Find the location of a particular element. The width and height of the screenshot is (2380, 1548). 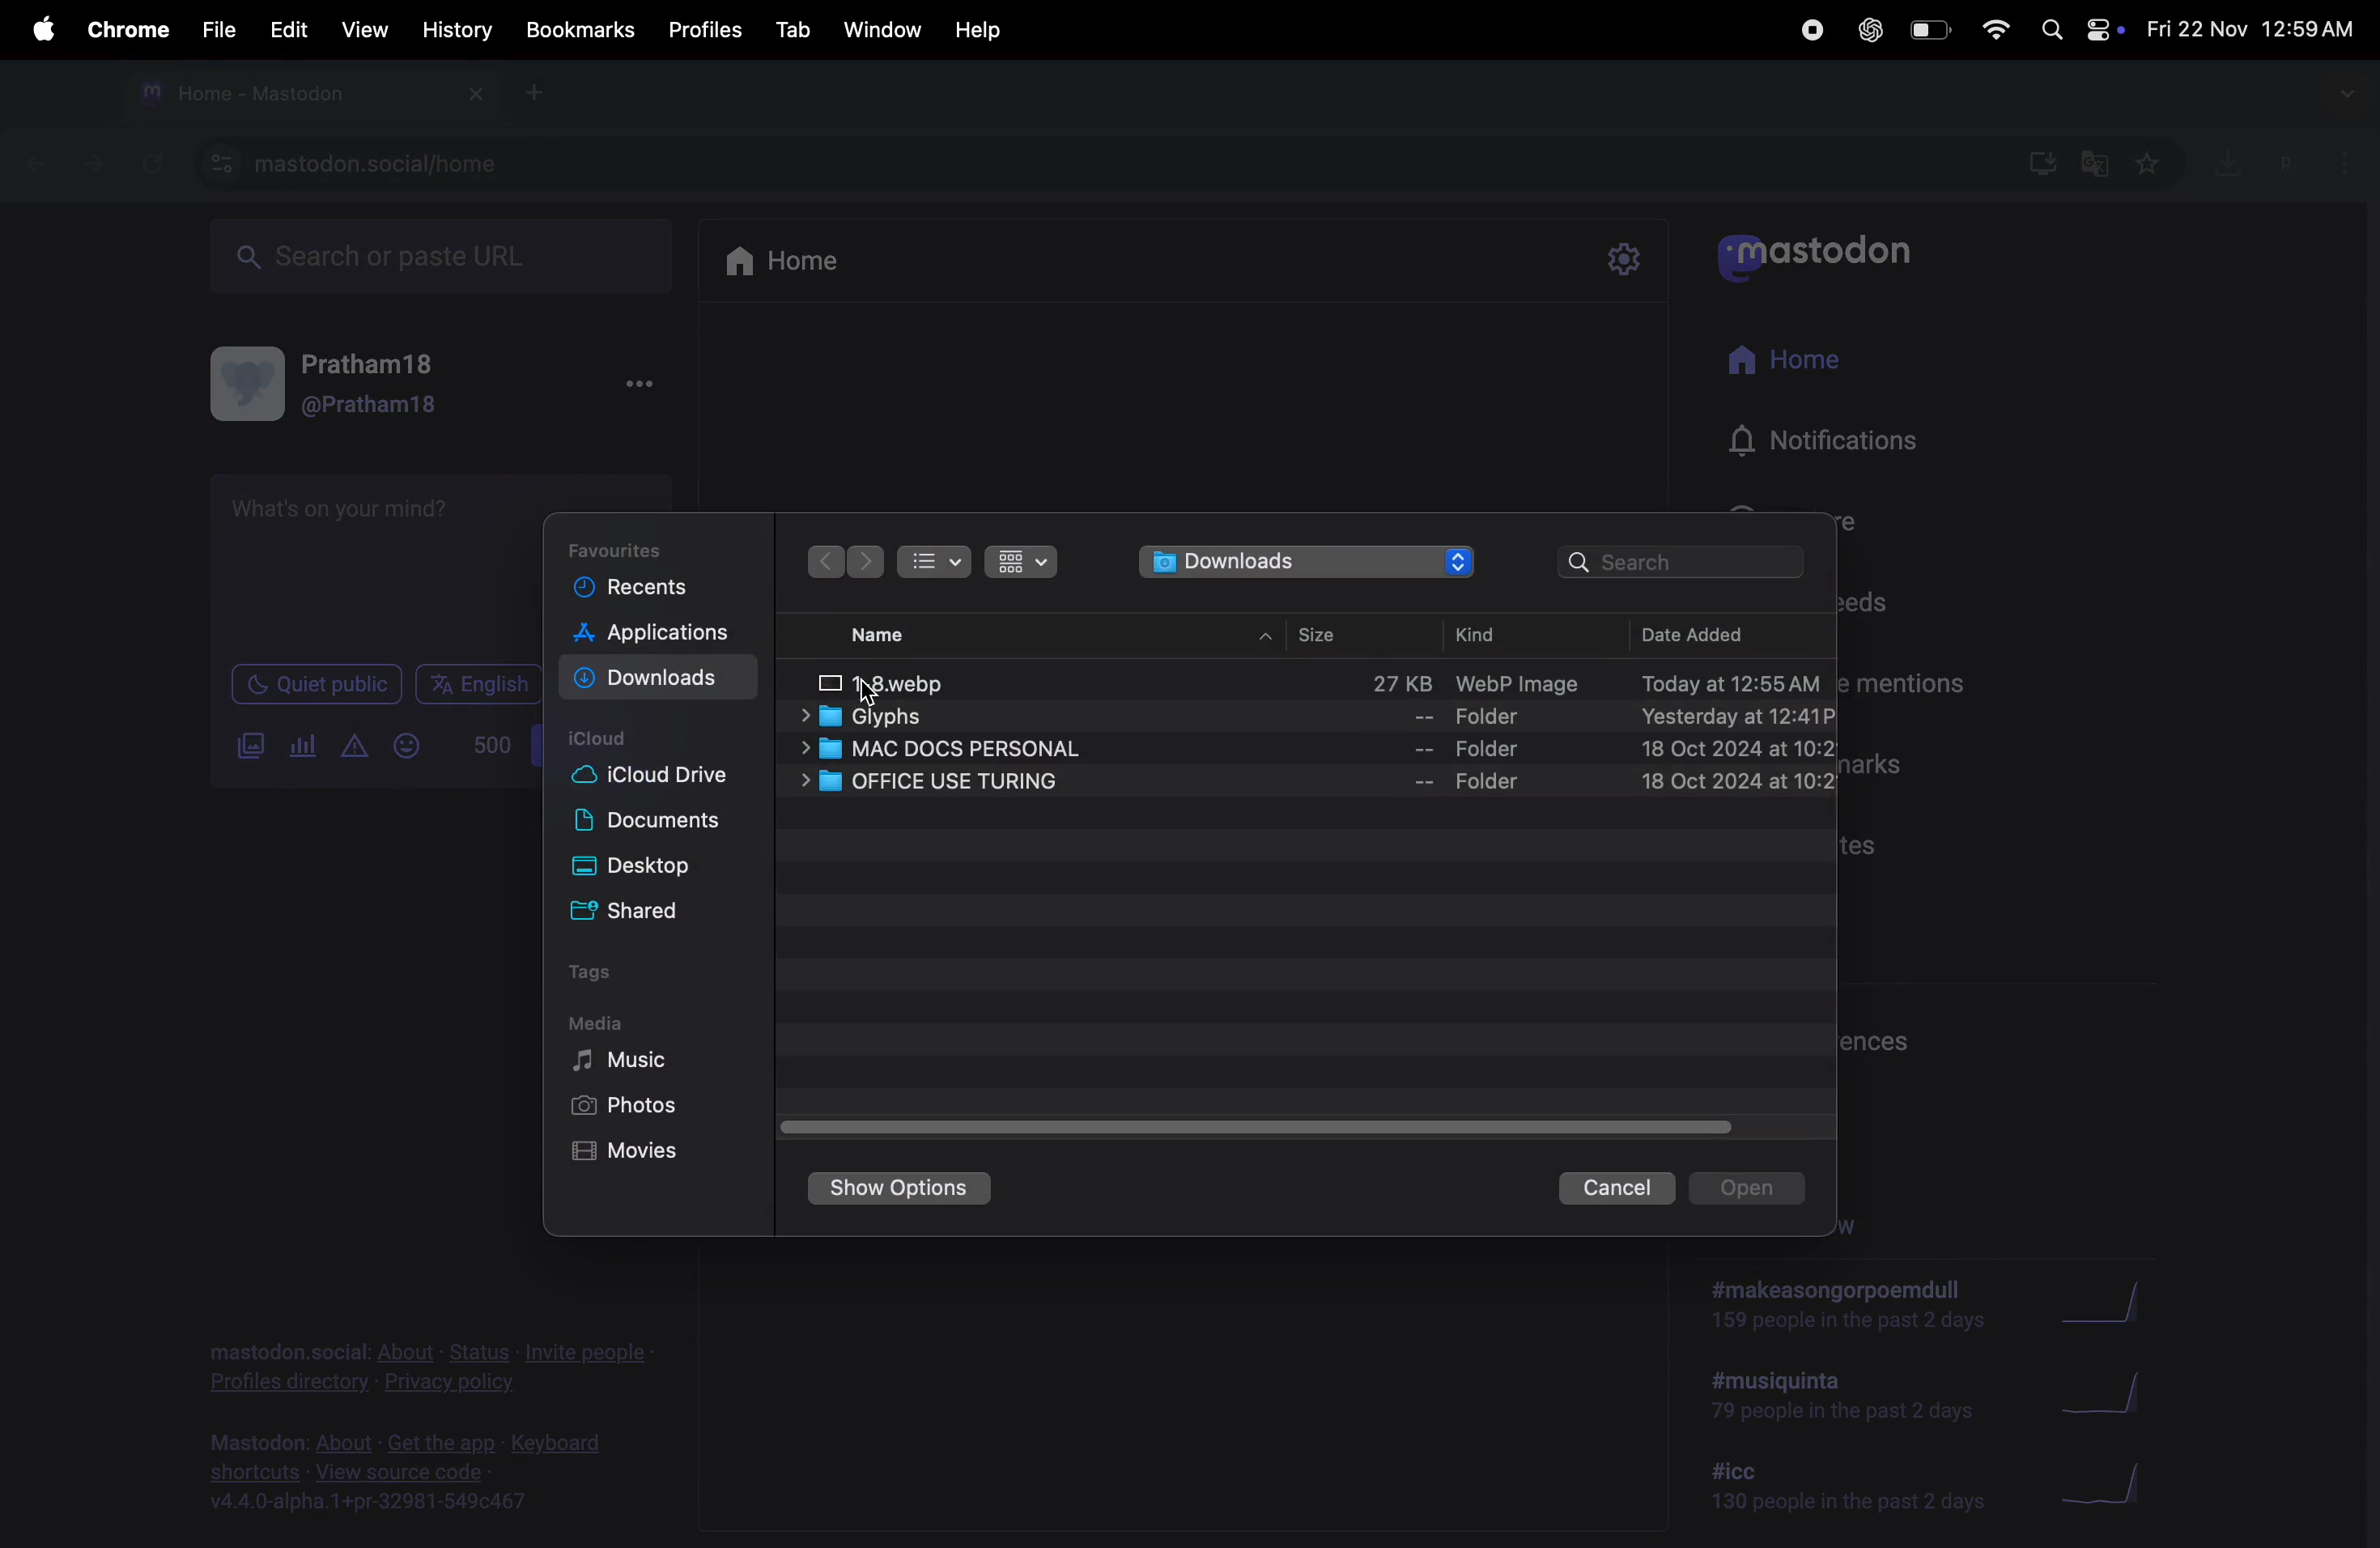

view site information is located at coordinates (222, 165).